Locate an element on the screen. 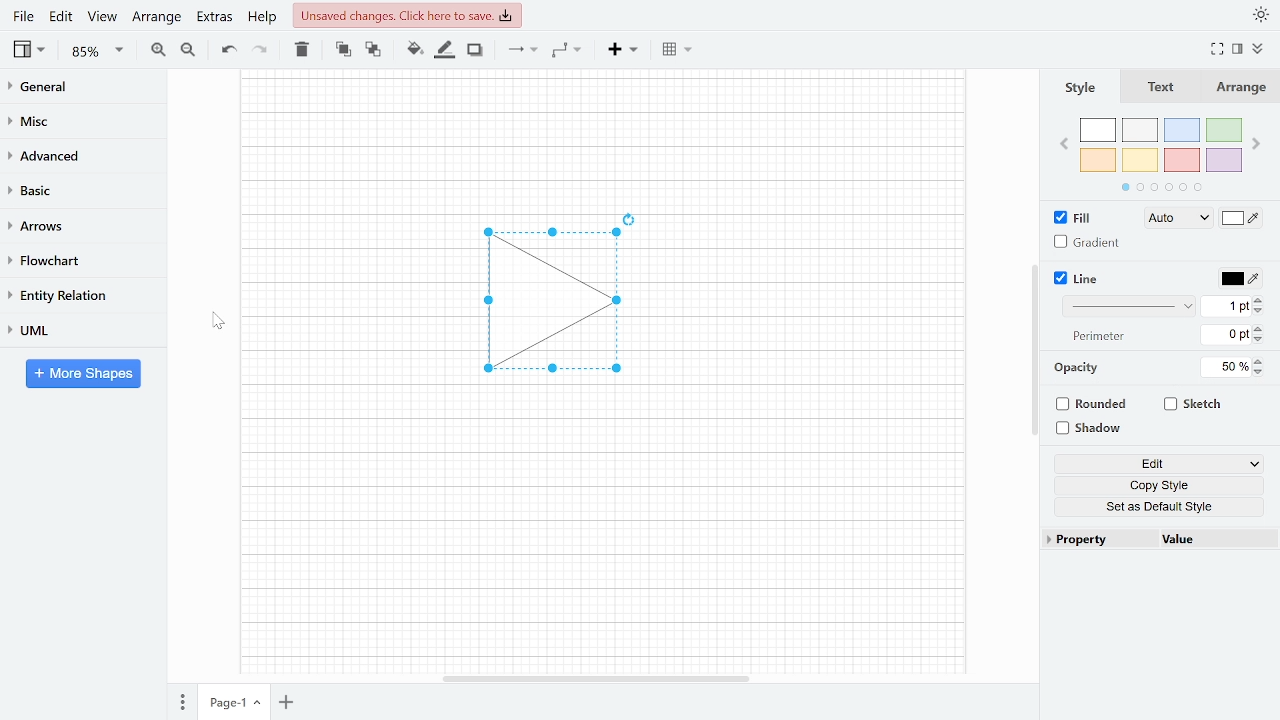  To back is located at coordinates (371, 48).